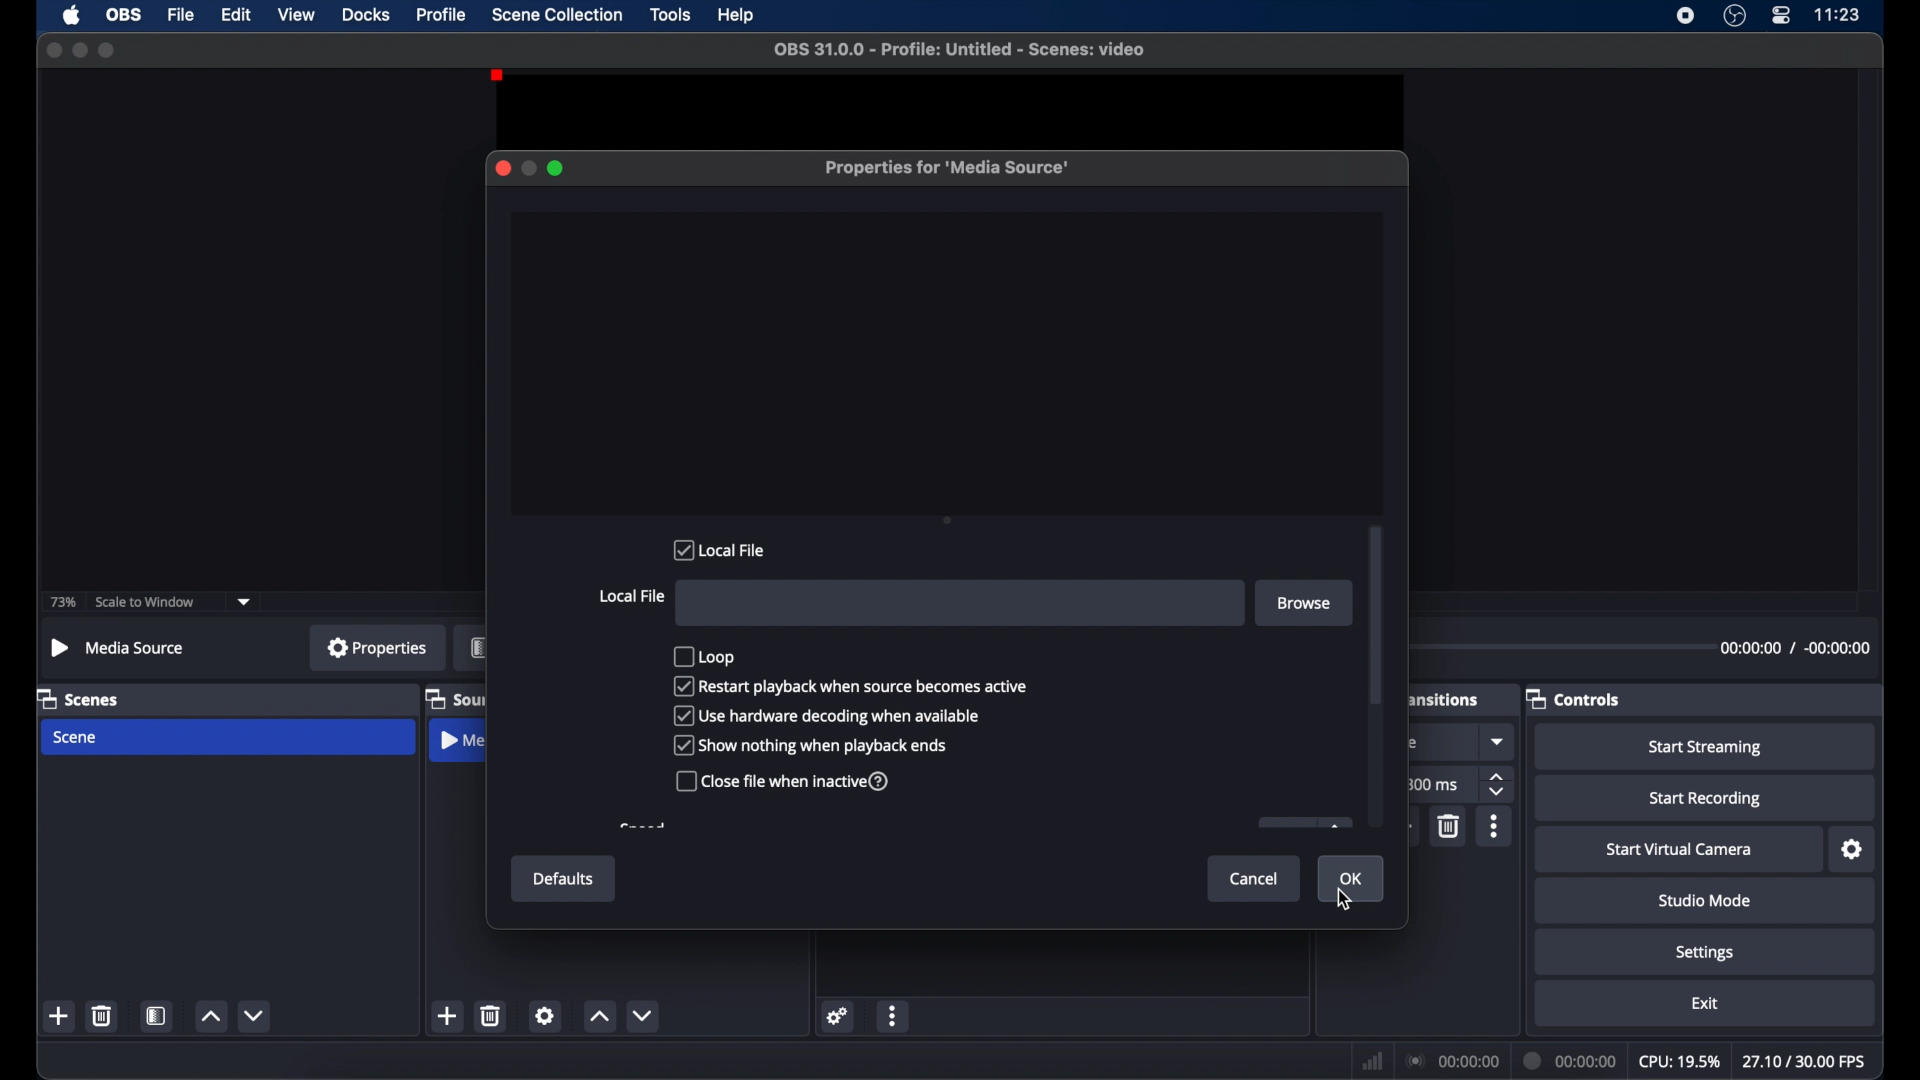  Describe the element at coordinates (1351, 880) in the screenshot. I see `ok` at that location.